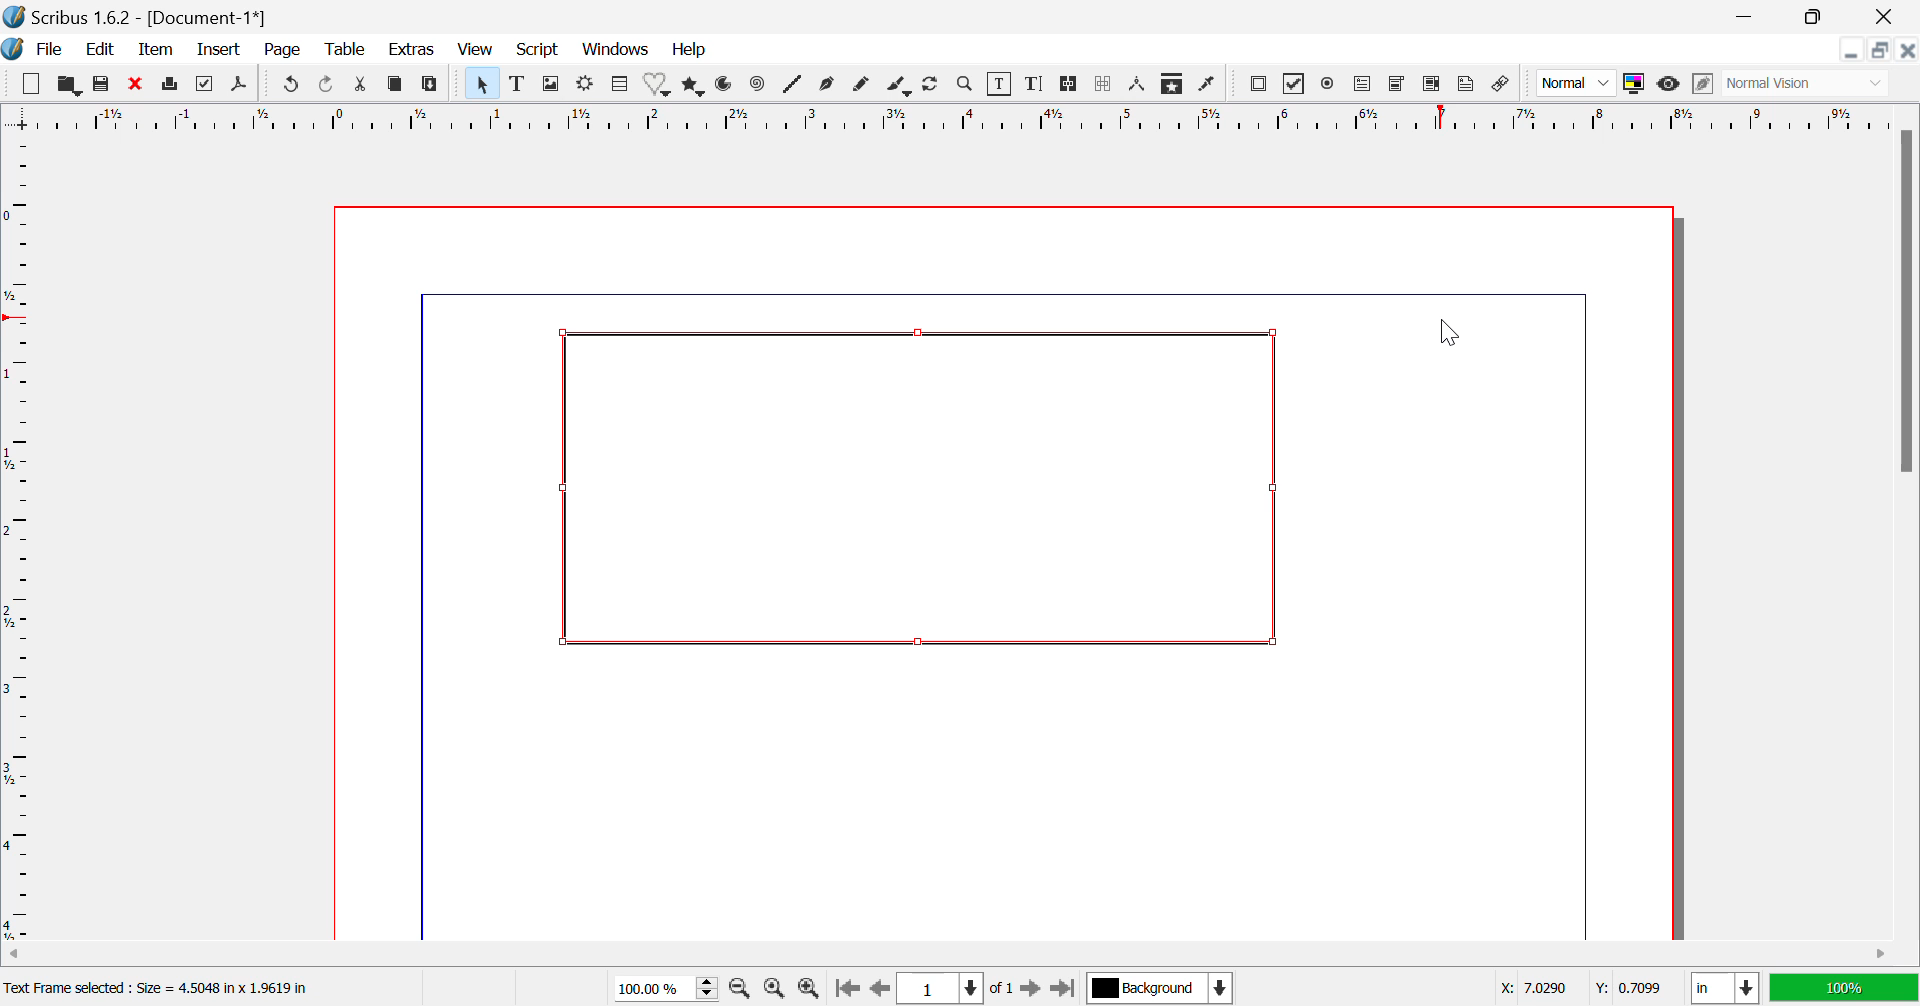 This screenshot has height=1006, width=1920. I want to click on Restore Down, so click(1854, 51).